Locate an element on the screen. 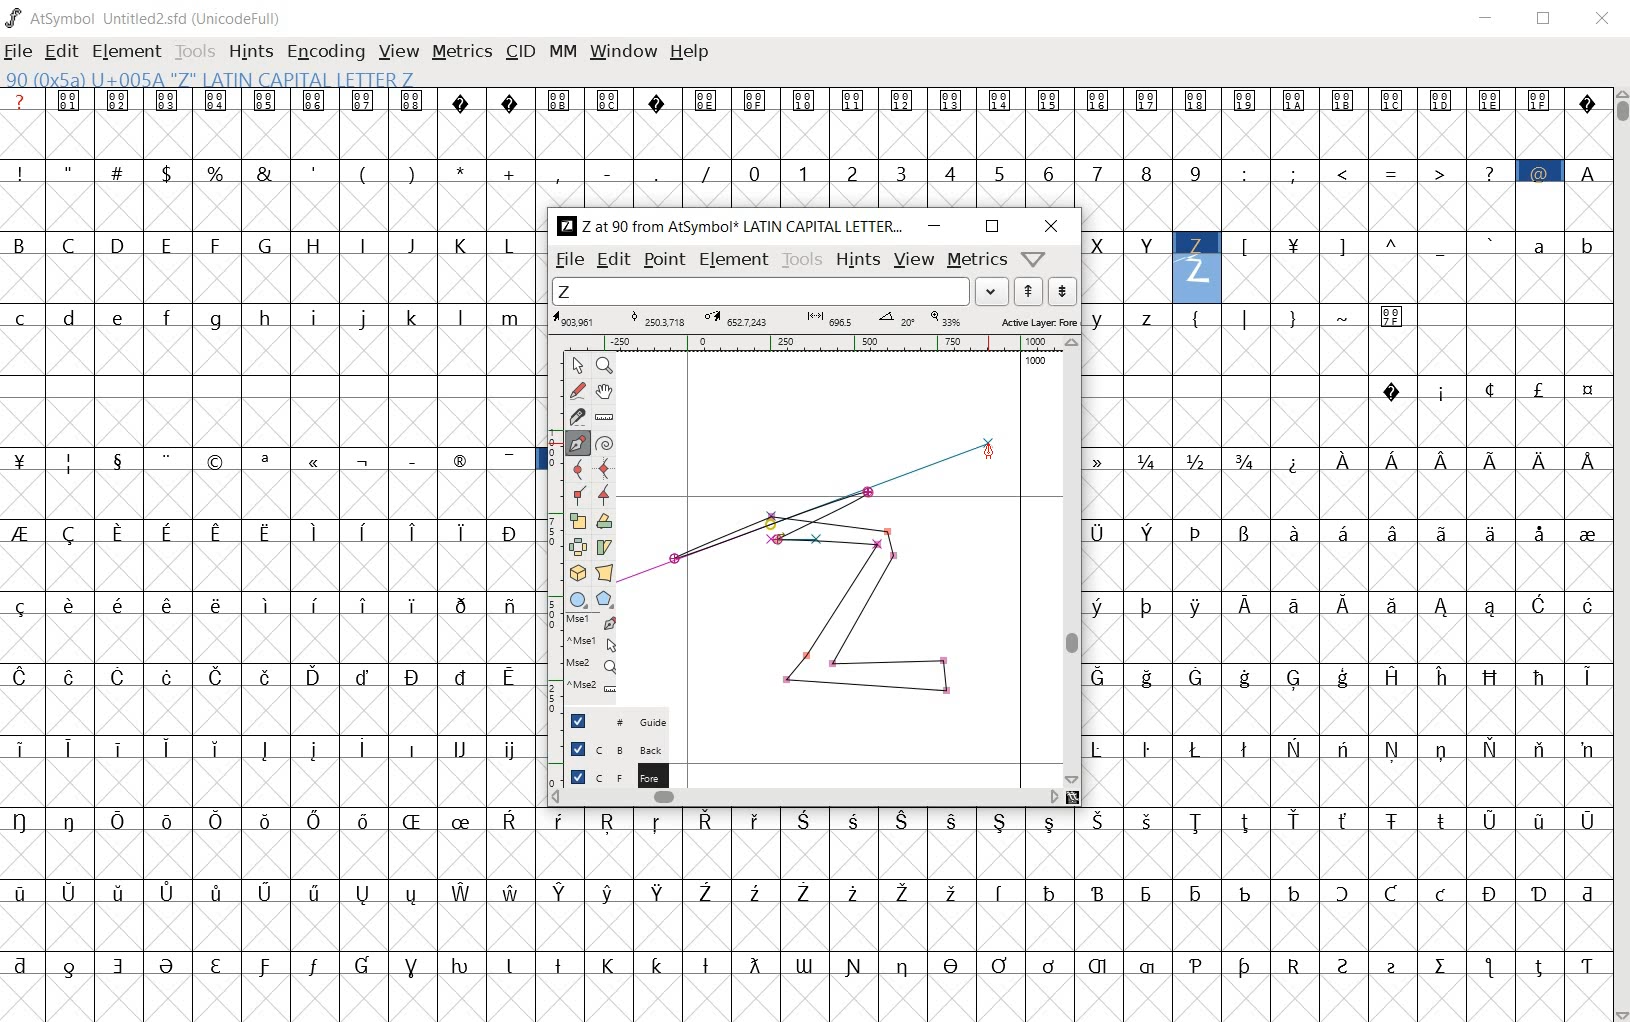 This screenshot has height=1022, width=1630. glyph characters is located at coordinates (1346, 554).